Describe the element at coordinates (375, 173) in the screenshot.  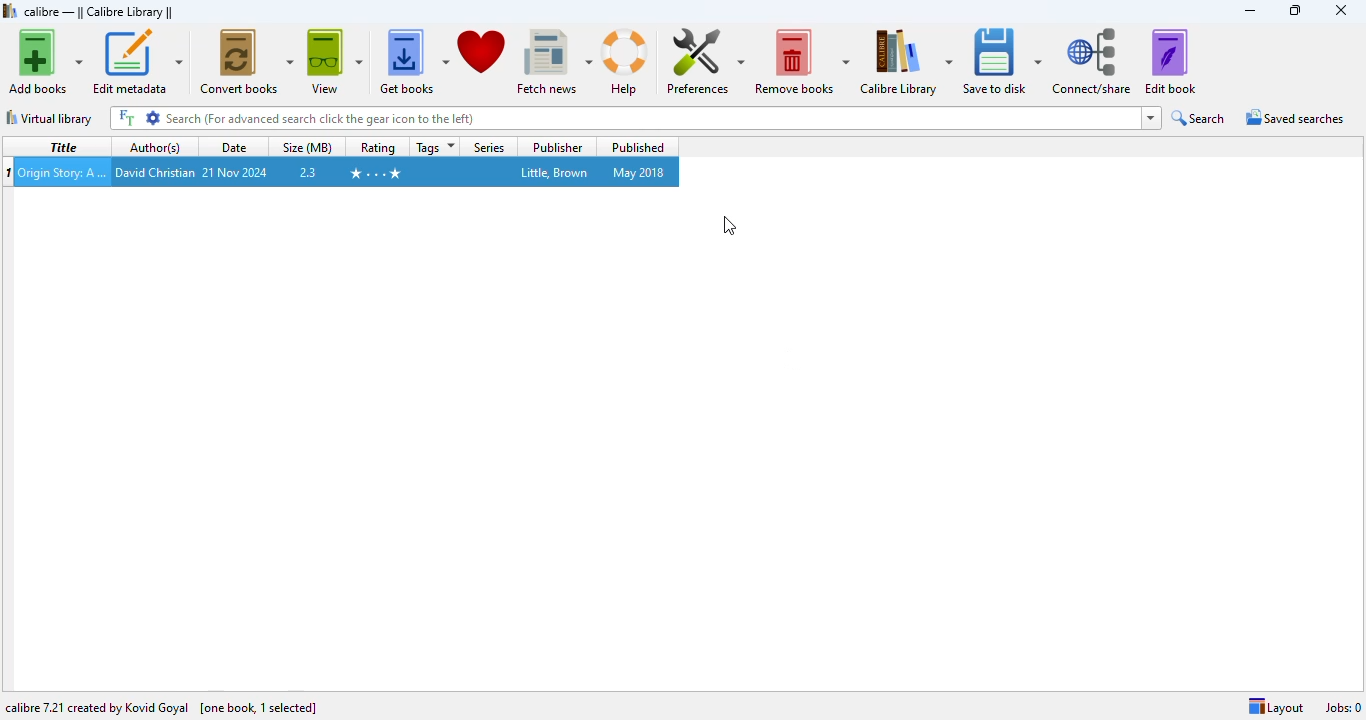
I see `4 stars` at that location.